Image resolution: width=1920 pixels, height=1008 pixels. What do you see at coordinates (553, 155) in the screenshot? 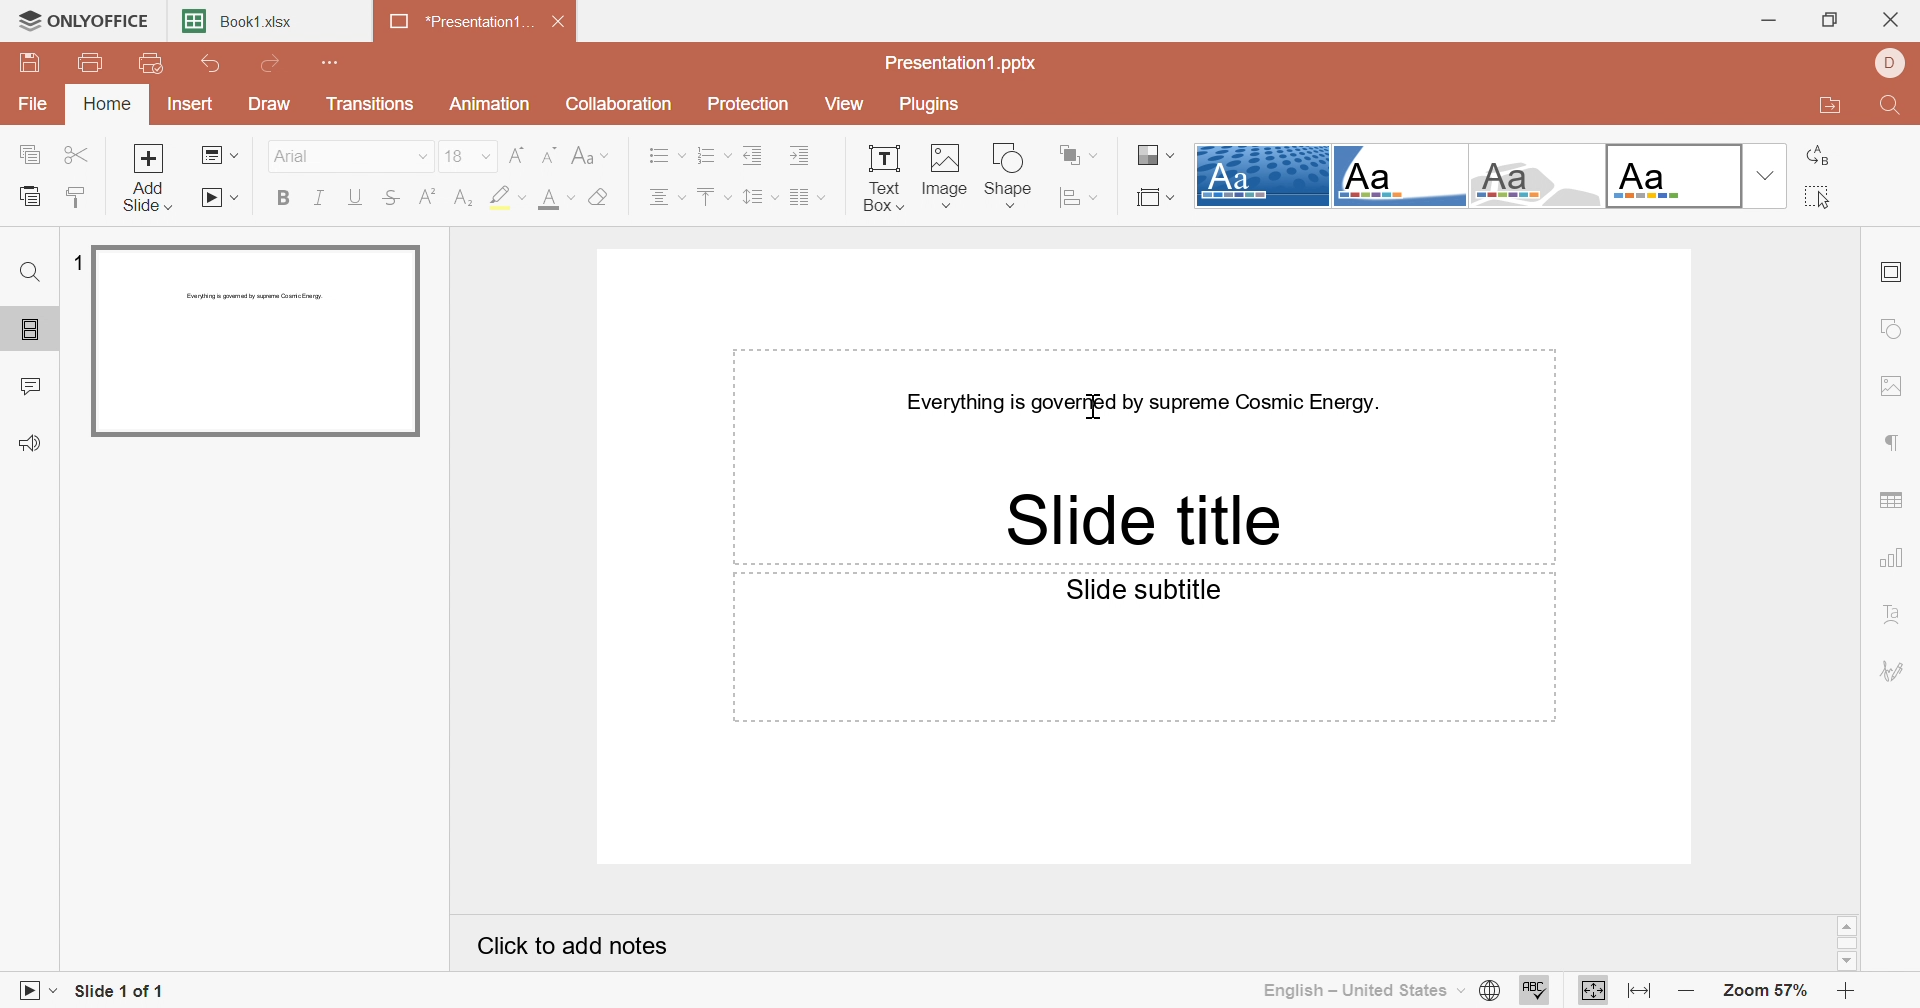
I see `Decrement font size` at bounding box center [553, 155].